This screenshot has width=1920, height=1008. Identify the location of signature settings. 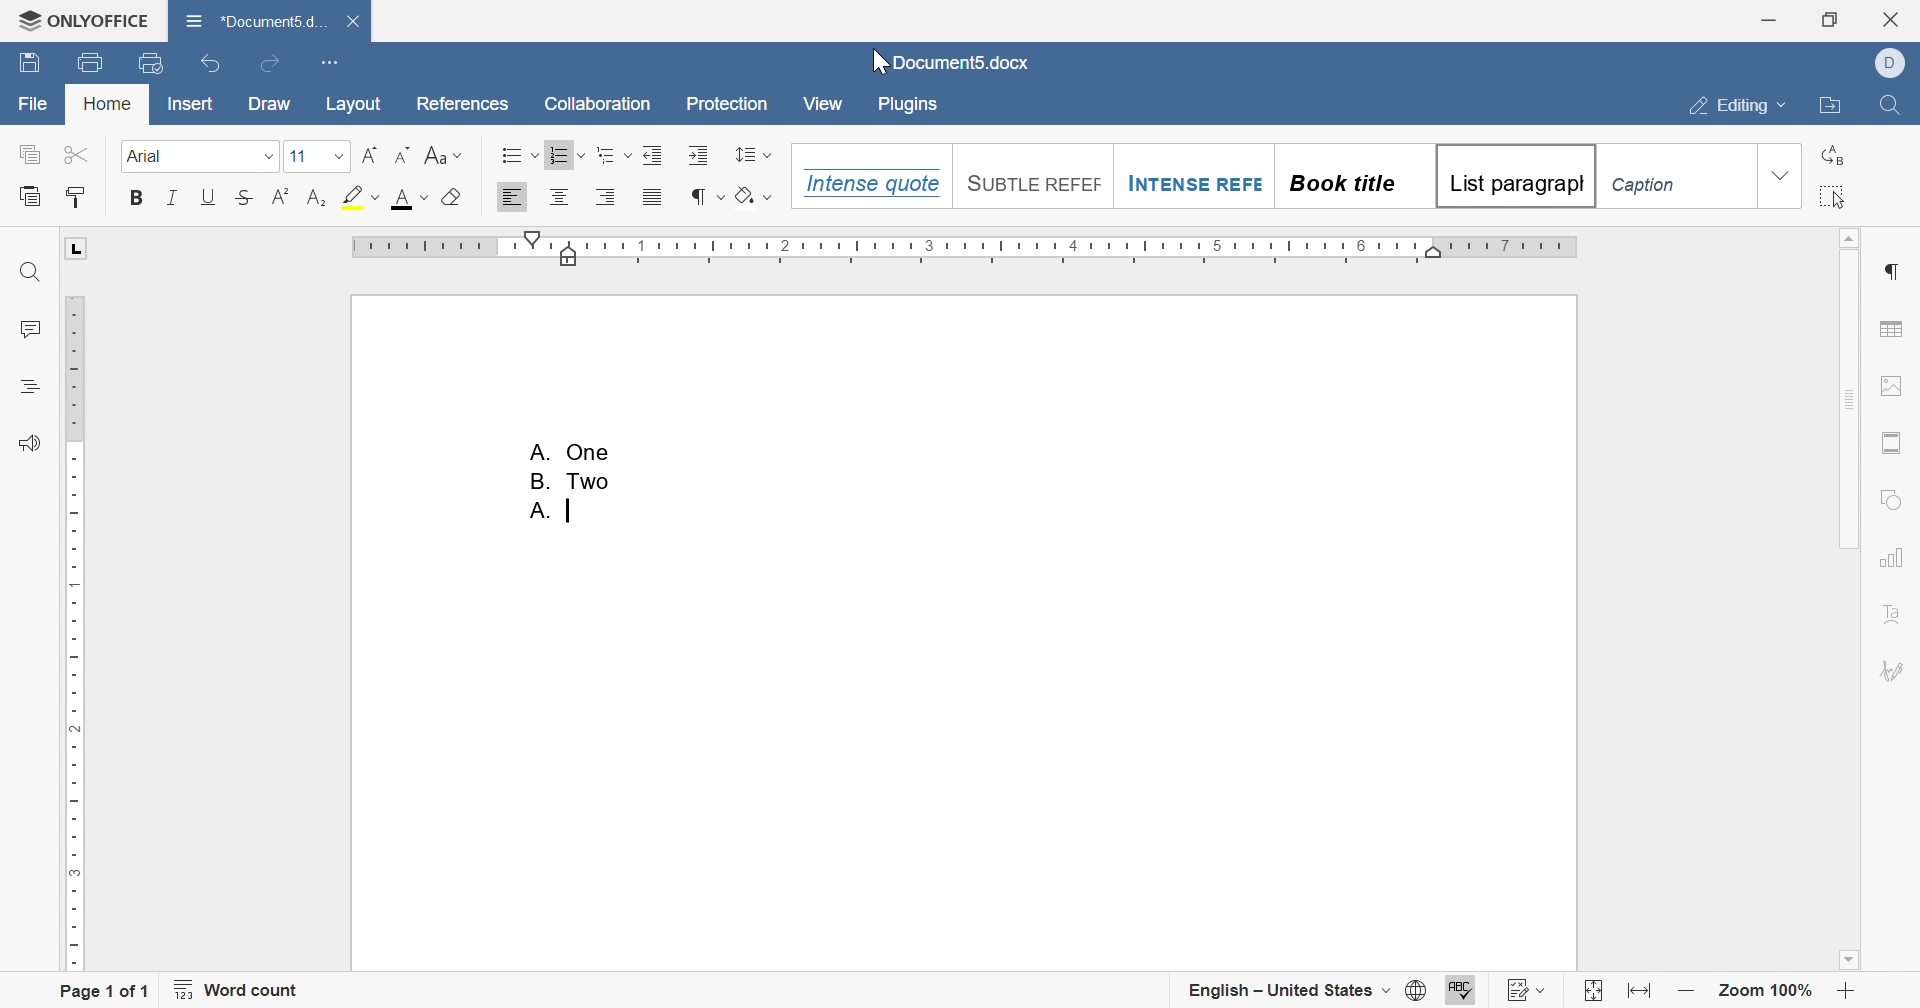
(1894, 670).